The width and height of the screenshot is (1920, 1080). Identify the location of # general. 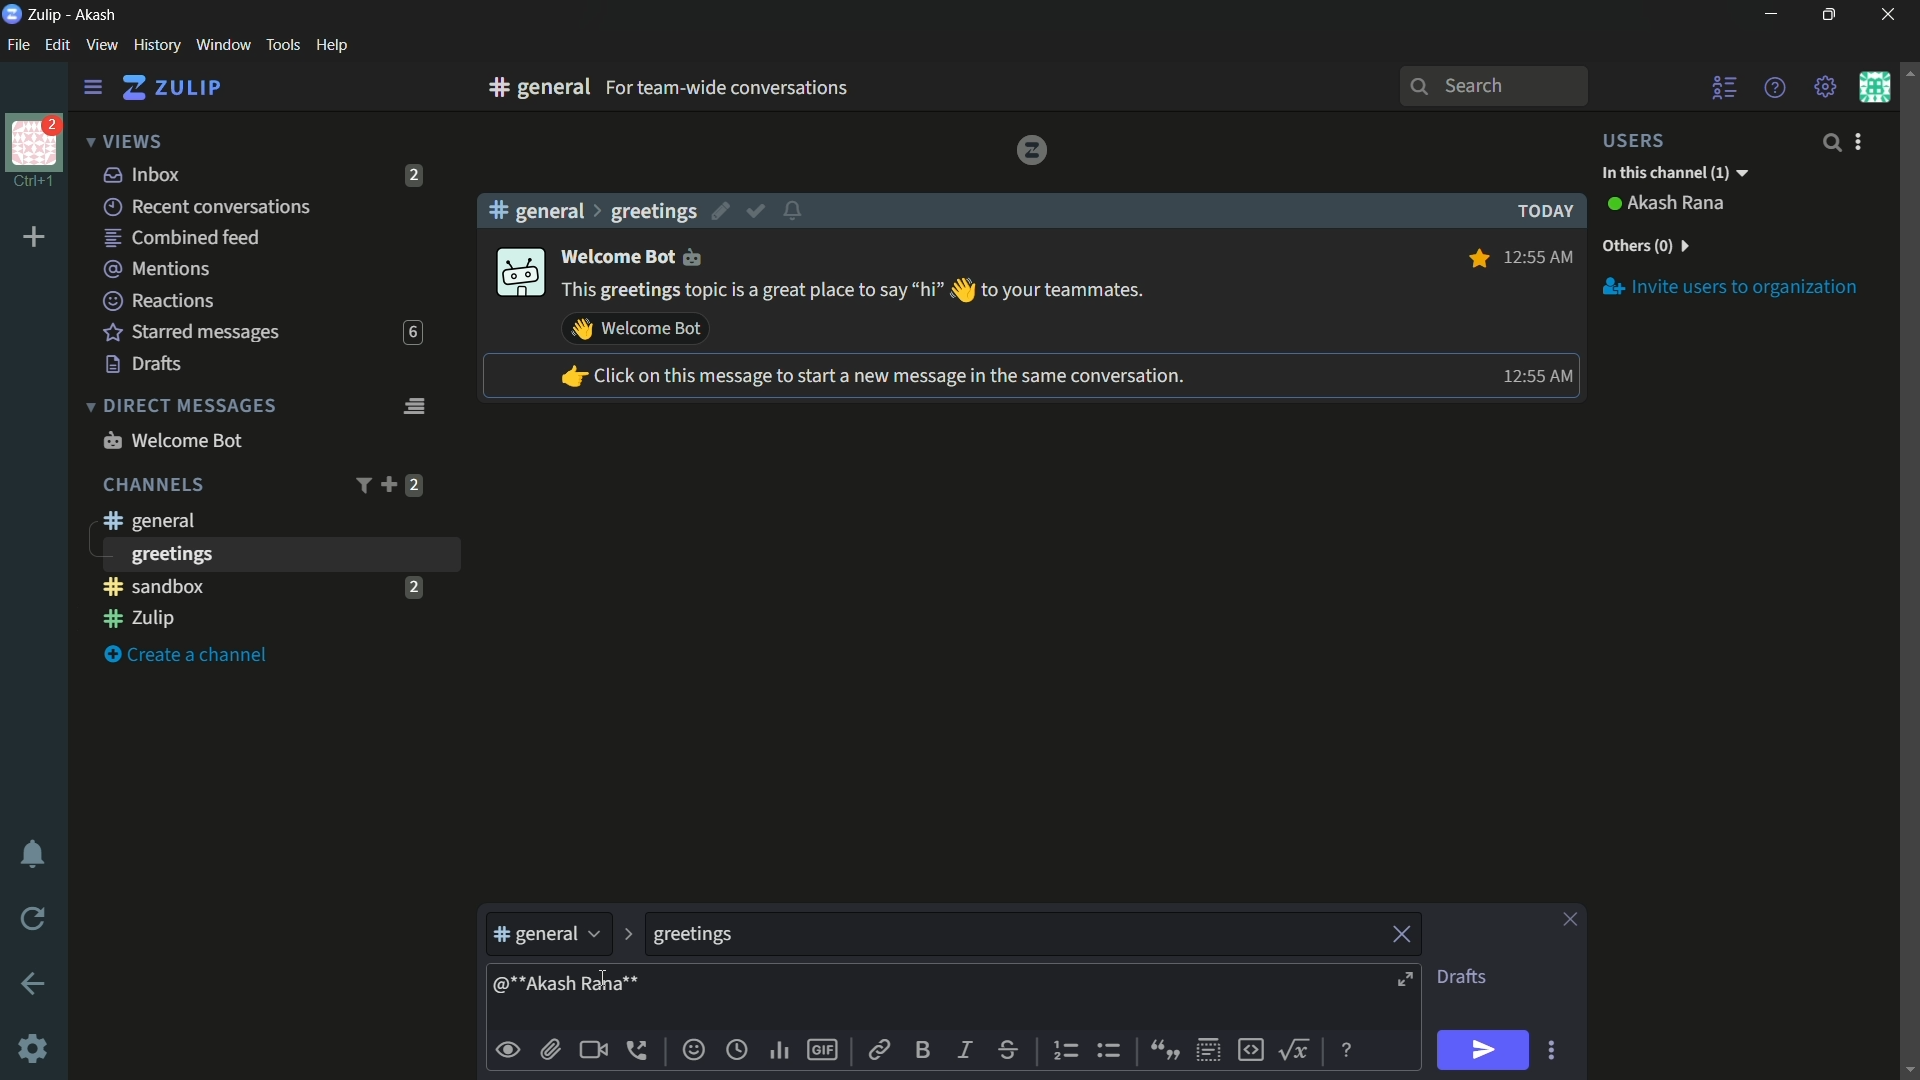
(536, 210).